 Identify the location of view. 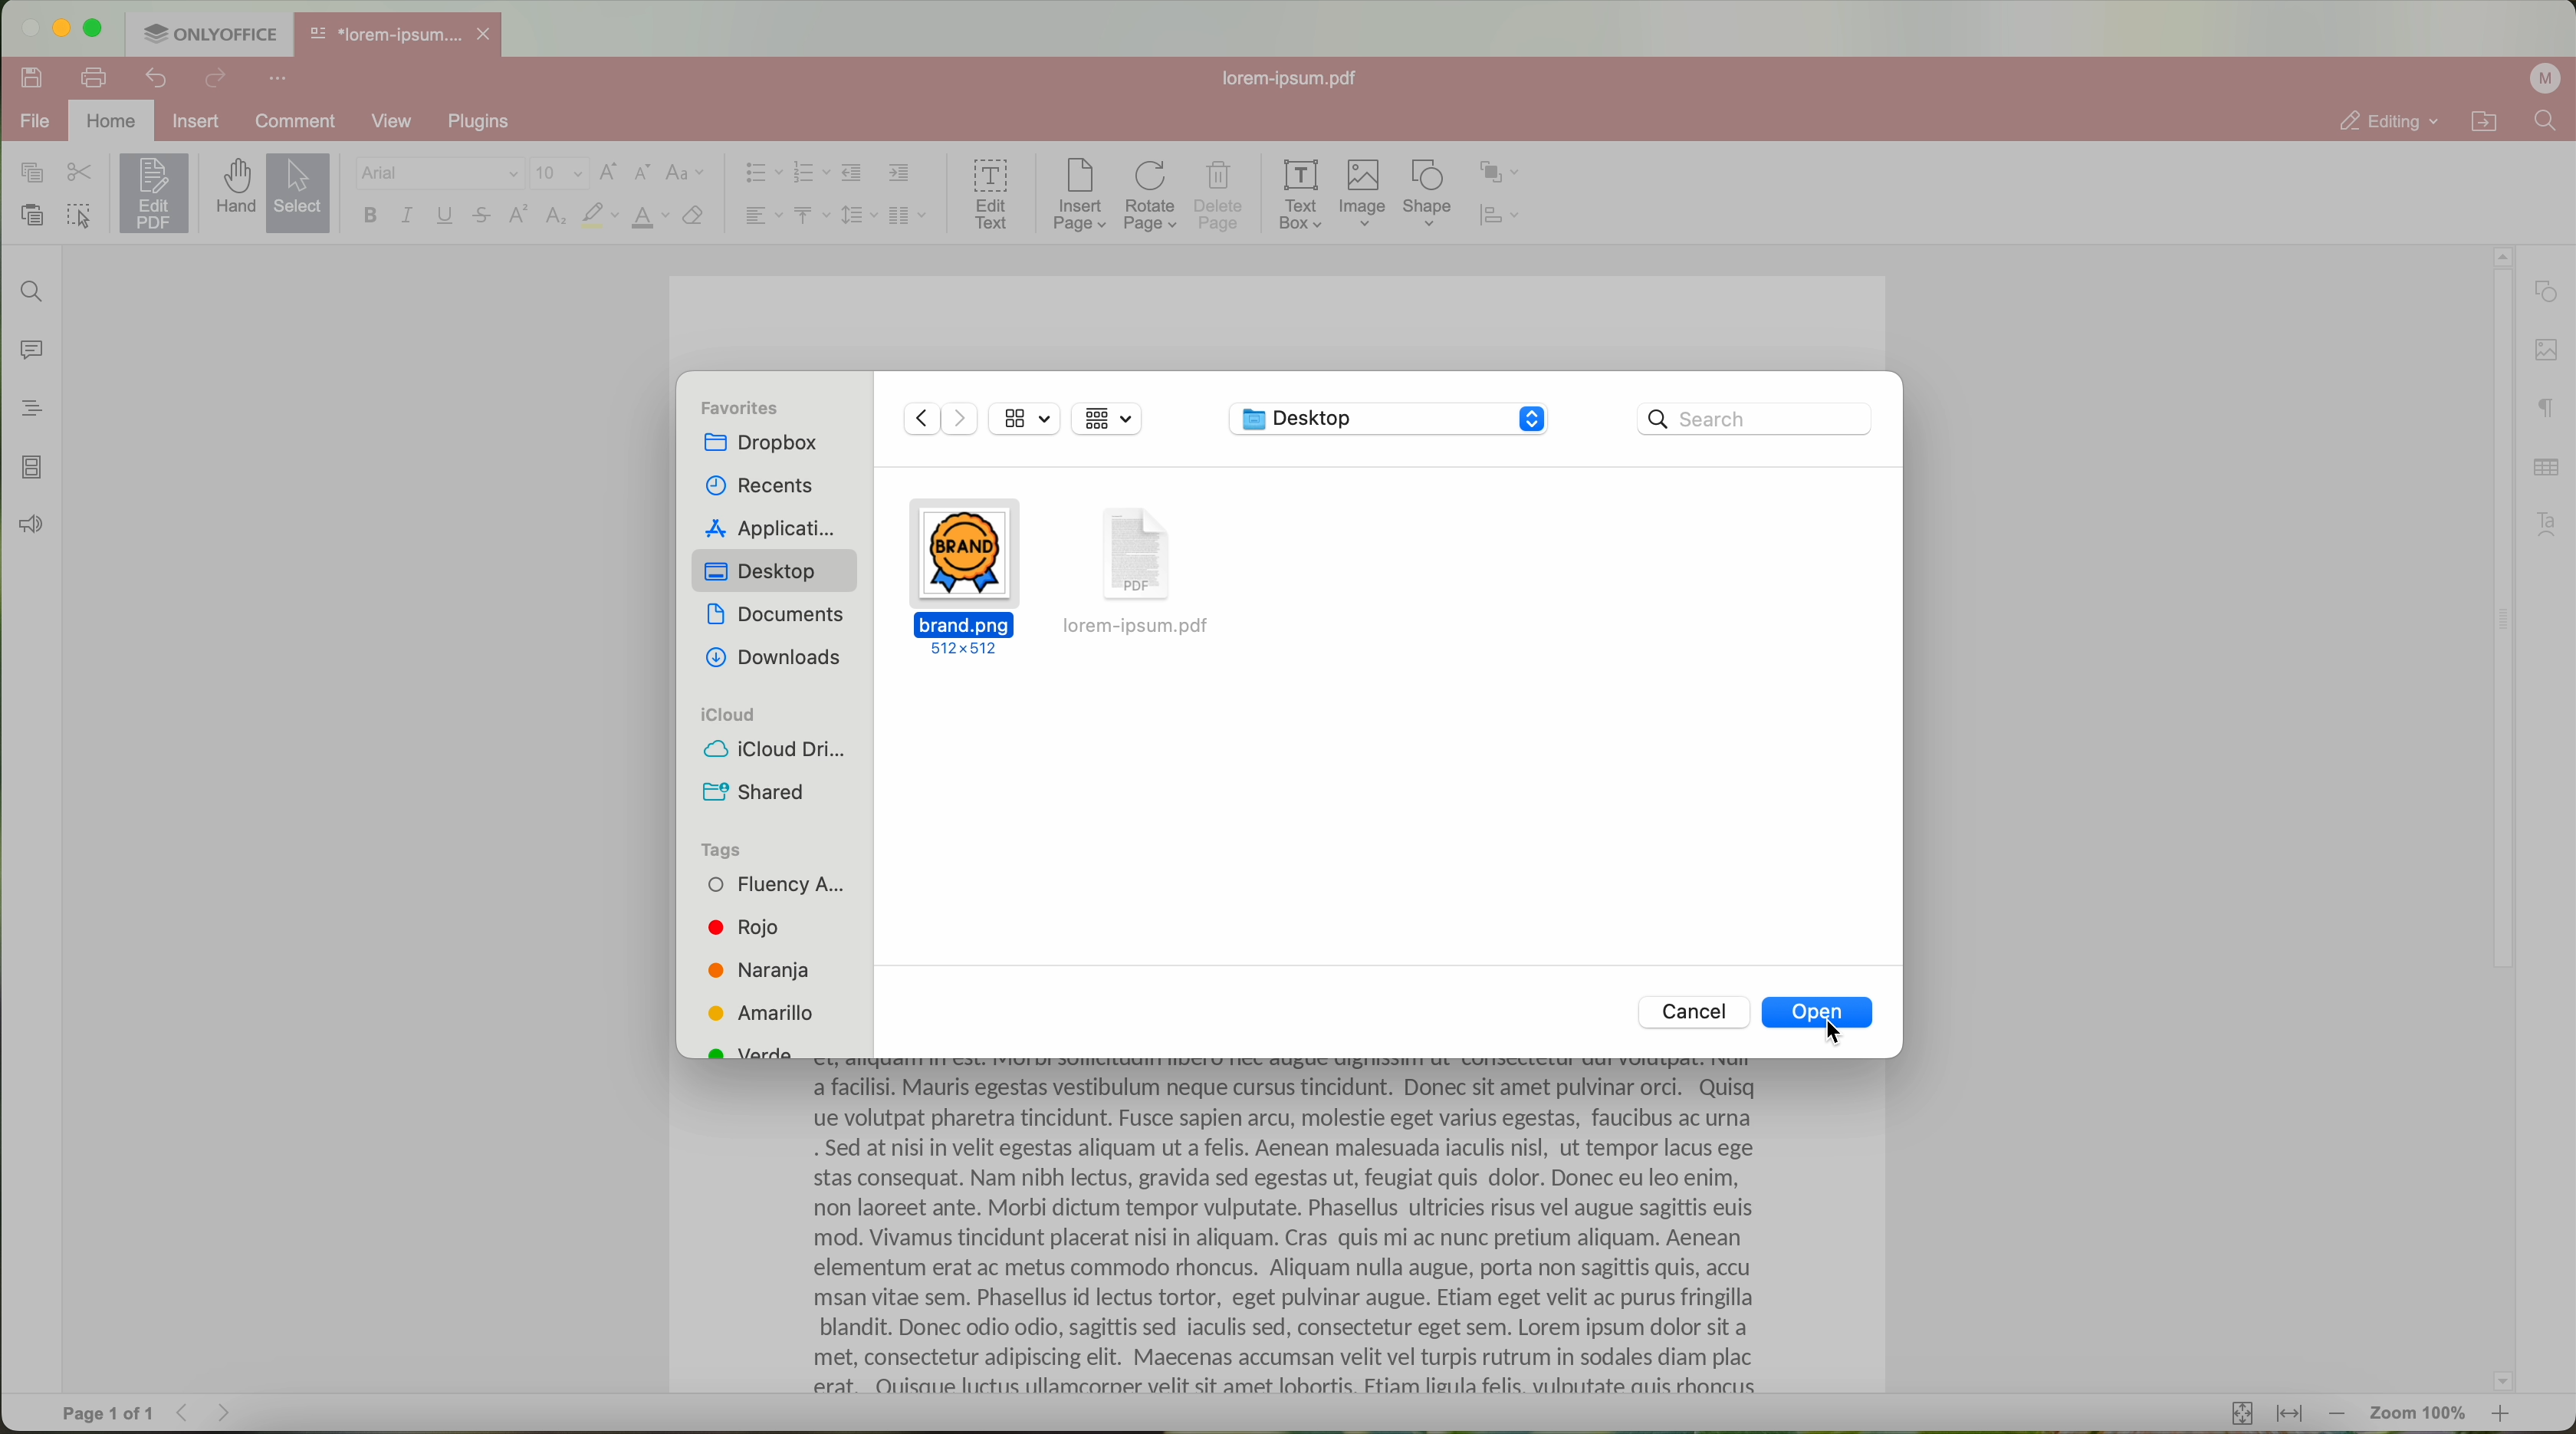
(399, 121).